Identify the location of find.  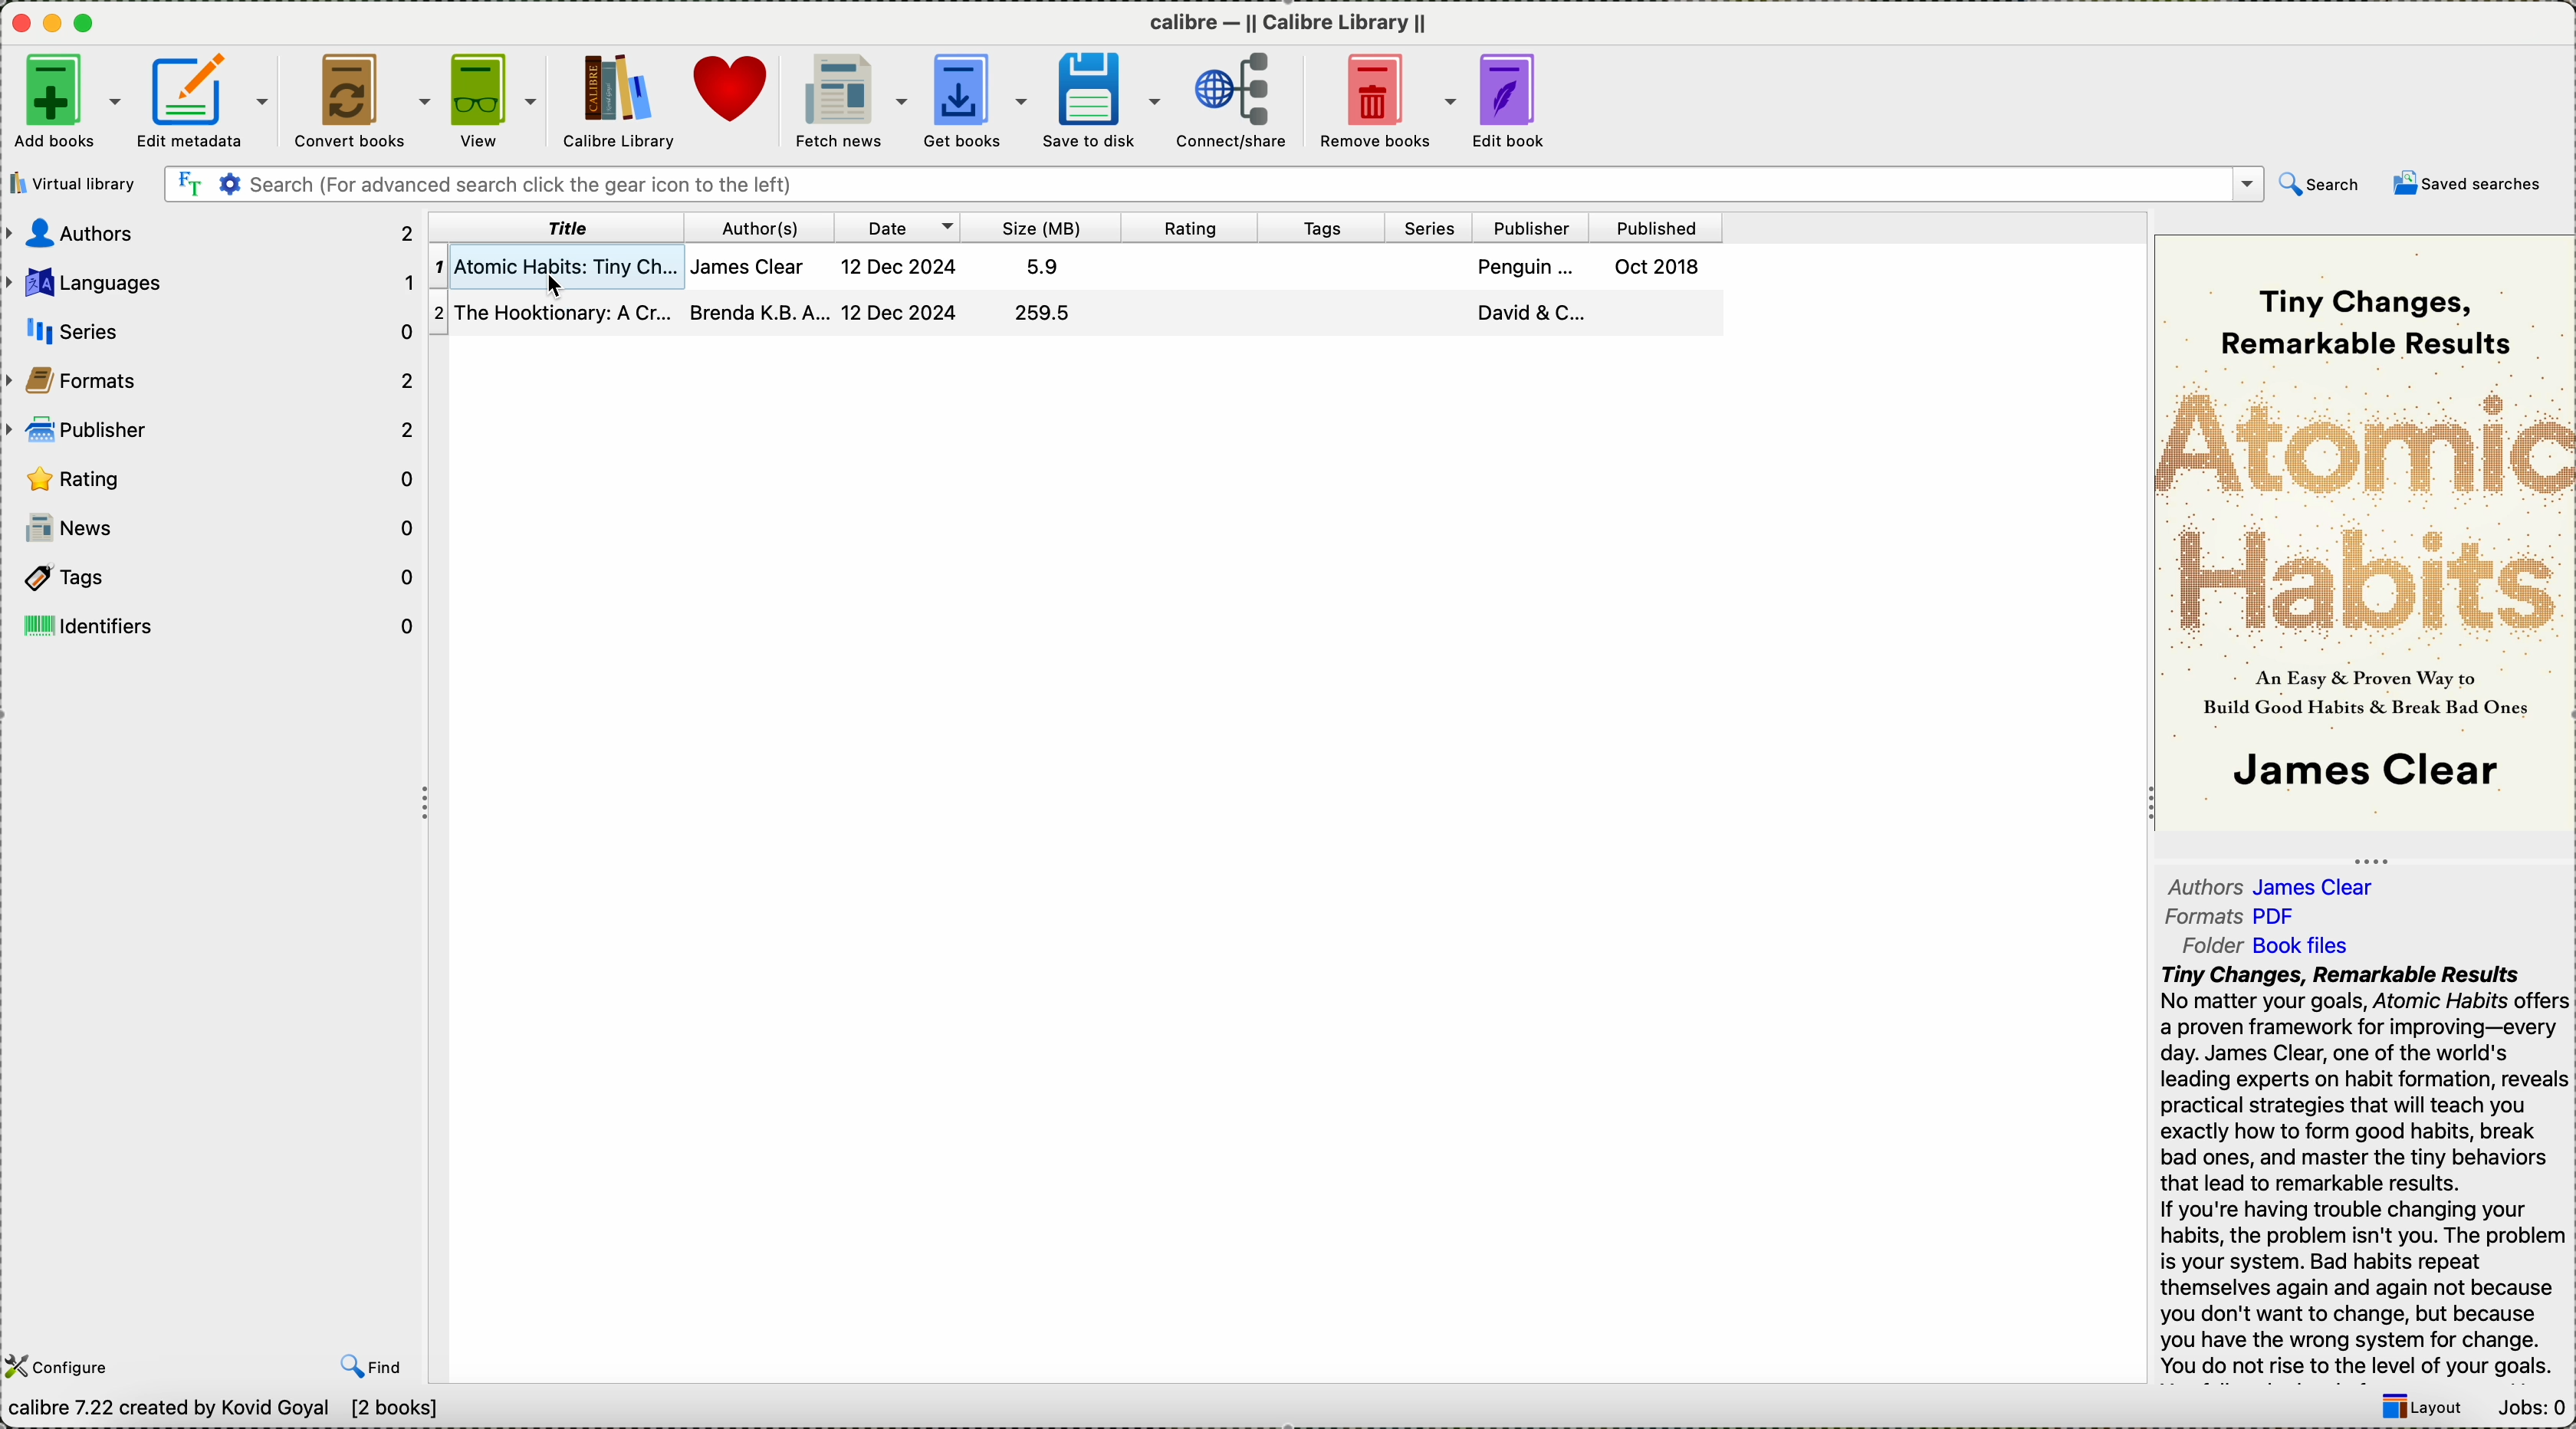
(370, 1368).